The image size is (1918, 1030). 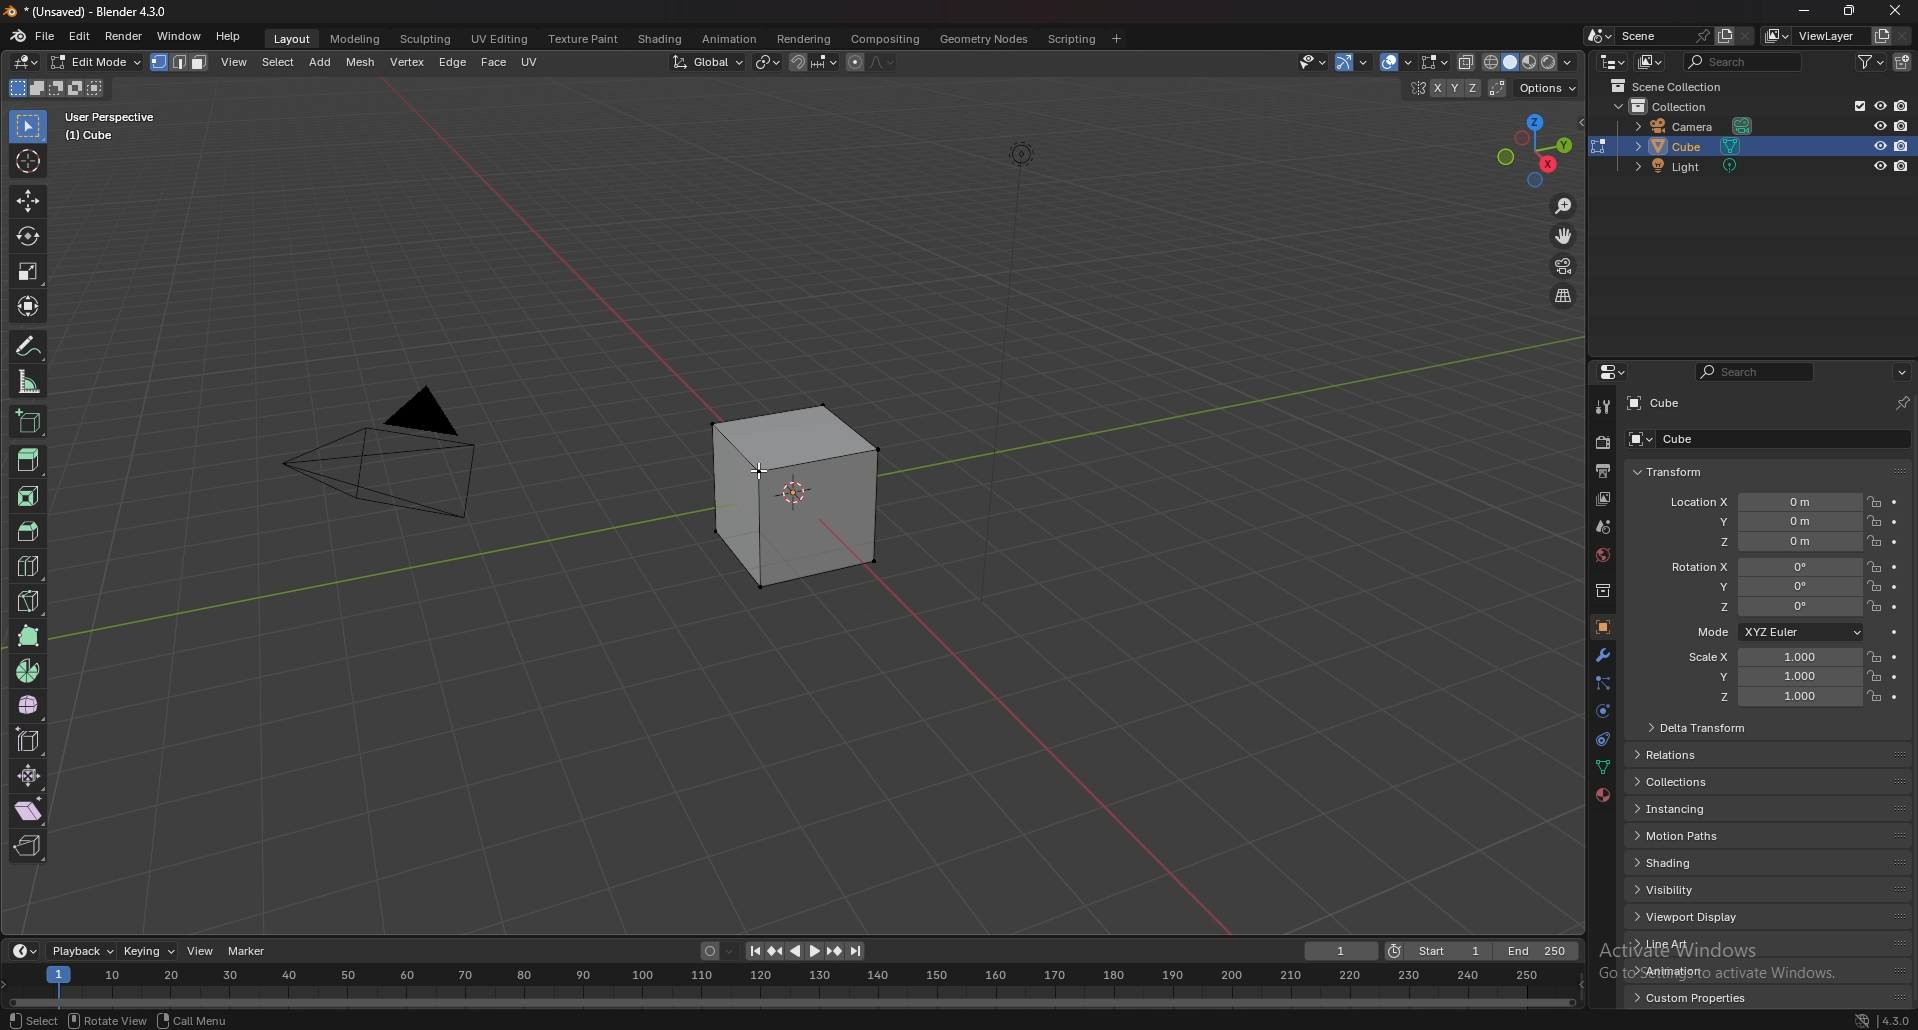 I want to click on move, so click(x=1564, y=236).